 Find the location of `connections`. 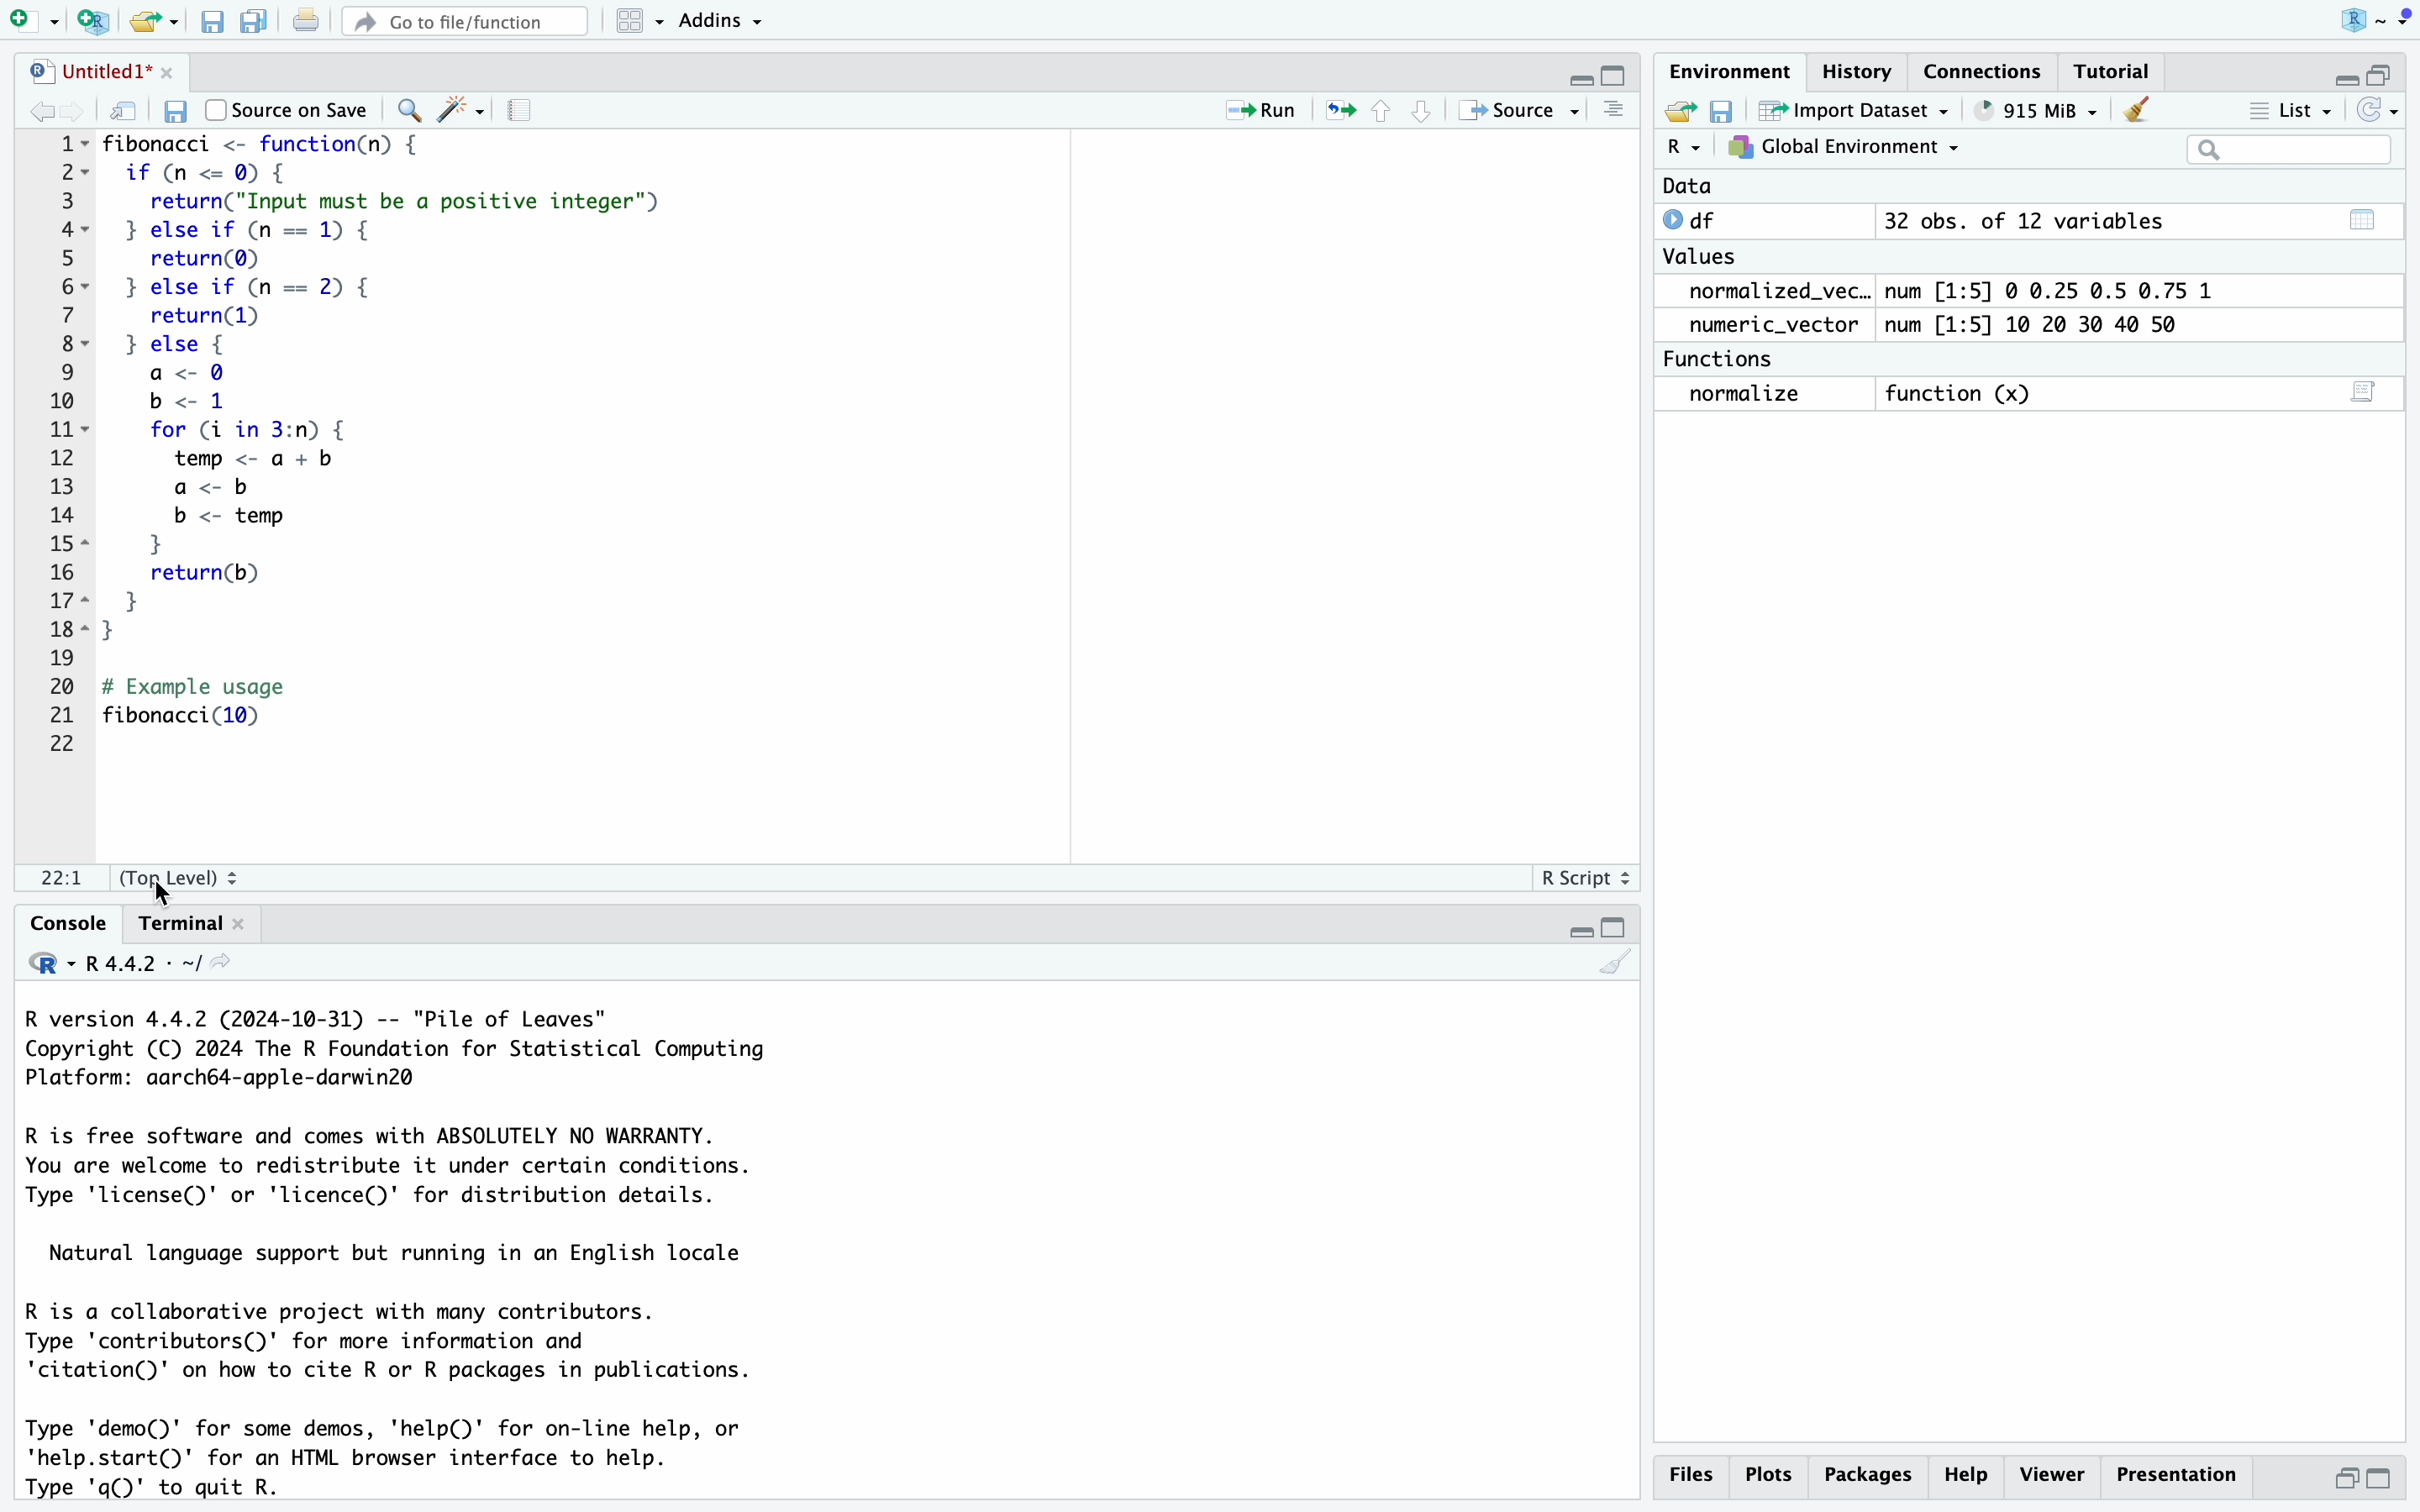

connections is located at coordinates (1985, 64).